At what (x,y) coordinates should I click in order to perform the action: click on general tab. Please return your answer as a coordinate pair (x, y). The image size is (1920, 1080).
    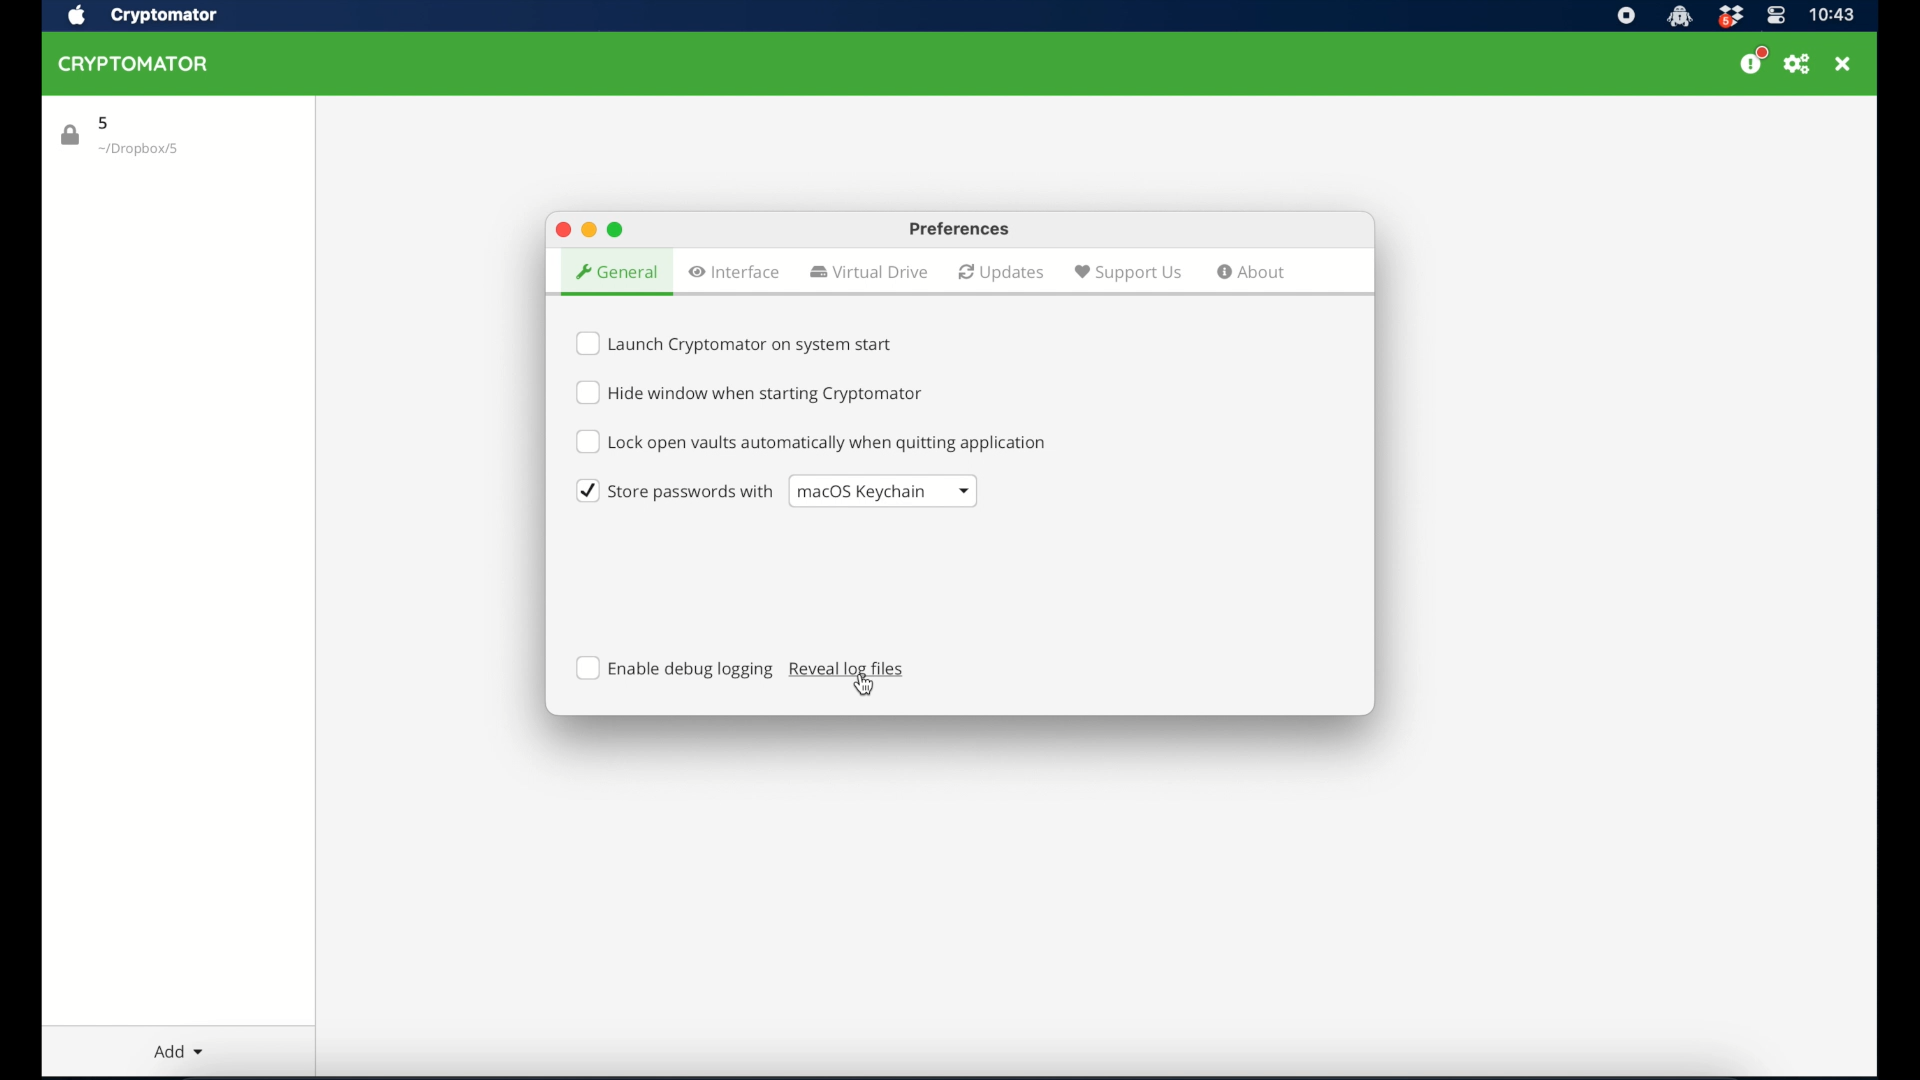
    Looking at the image, I should click on (618, 273).